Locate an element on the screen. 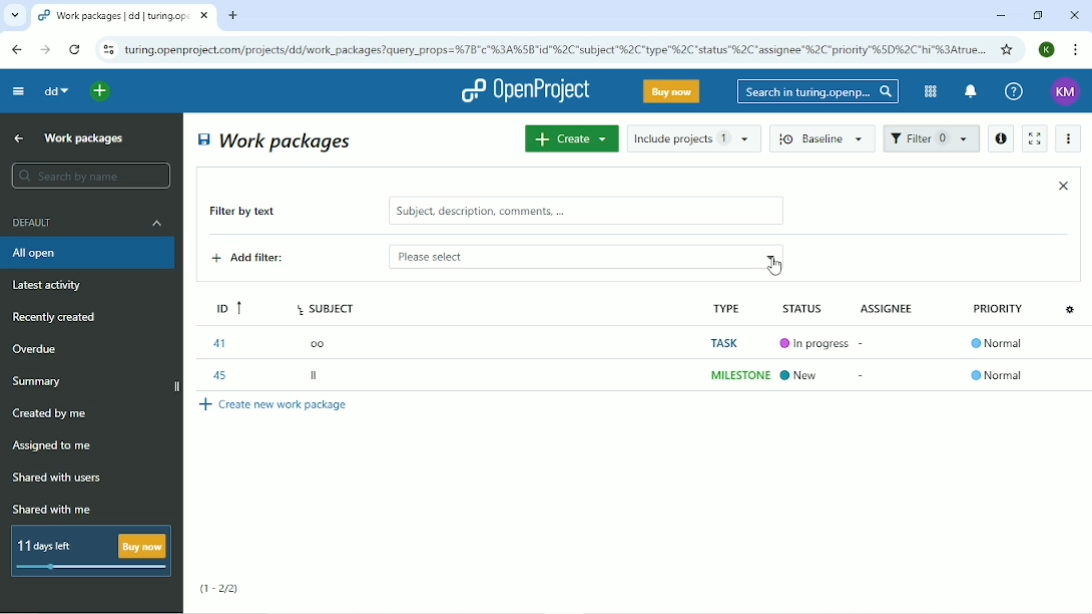 This screenshot has width=1092, height=614. Activate zen mode is located at coordinates (1033, 138).